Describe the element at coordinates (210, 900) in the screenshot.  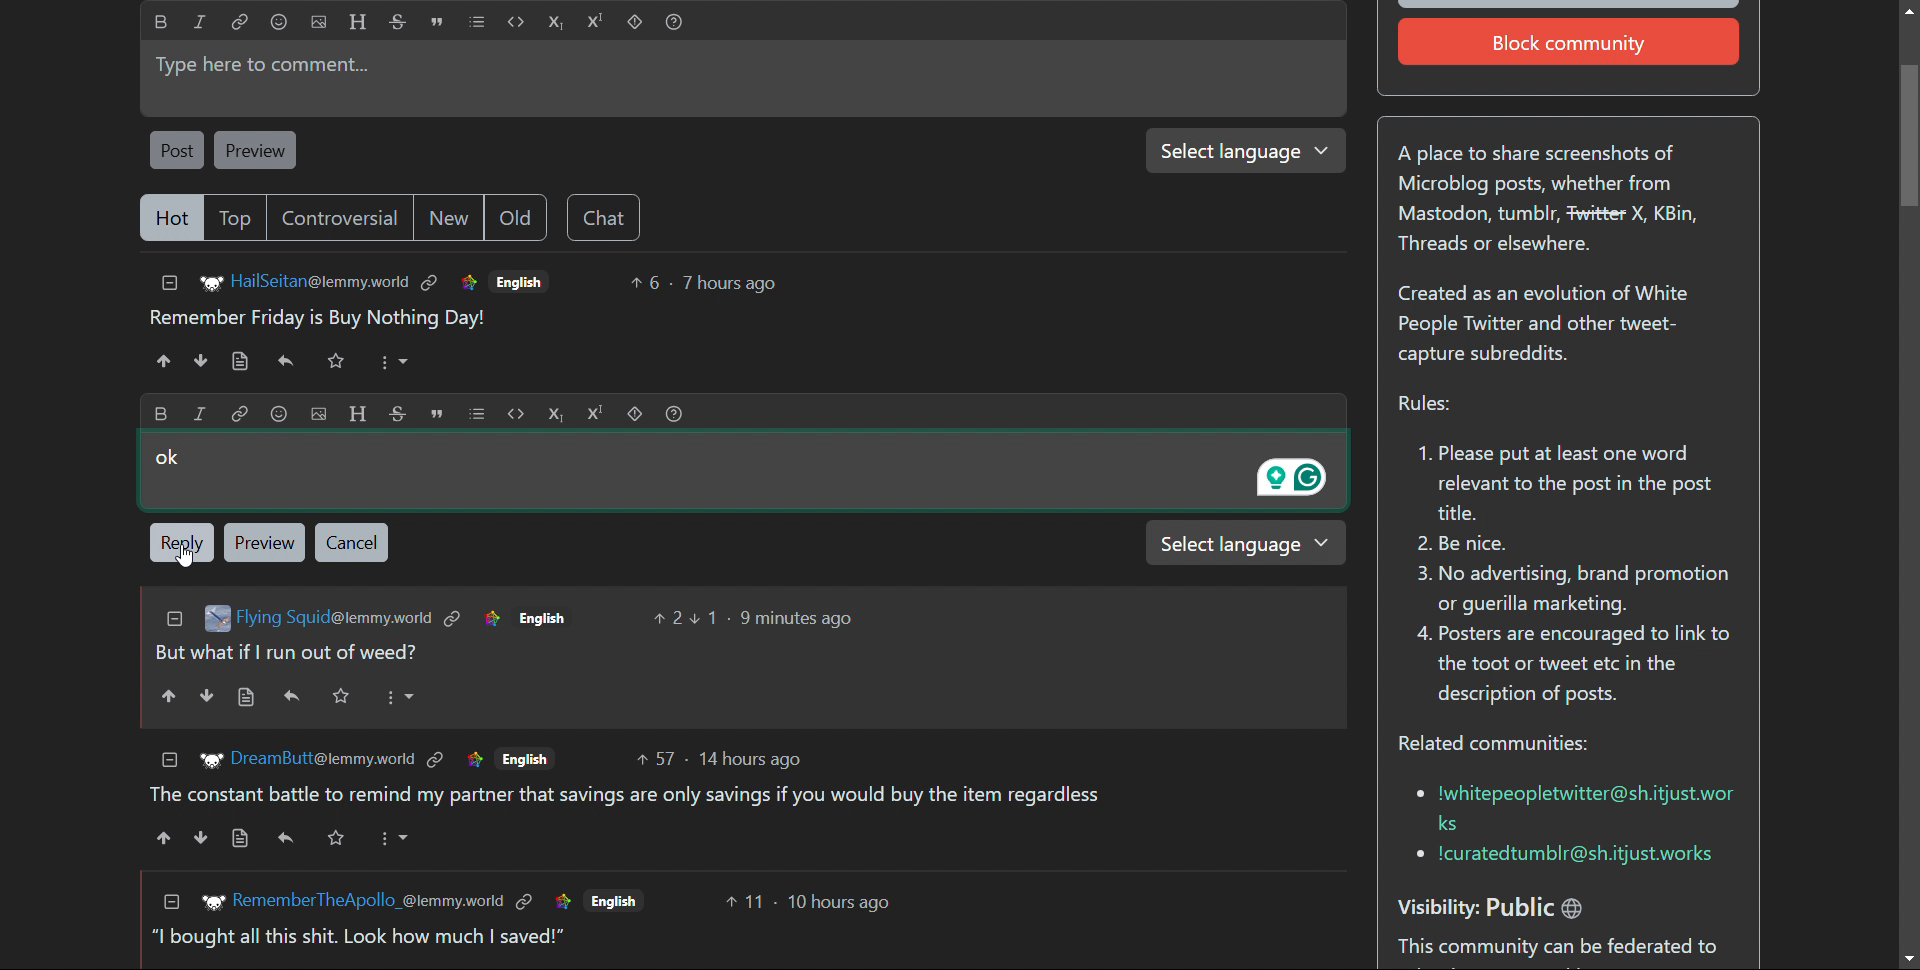
I see `image` at that location.